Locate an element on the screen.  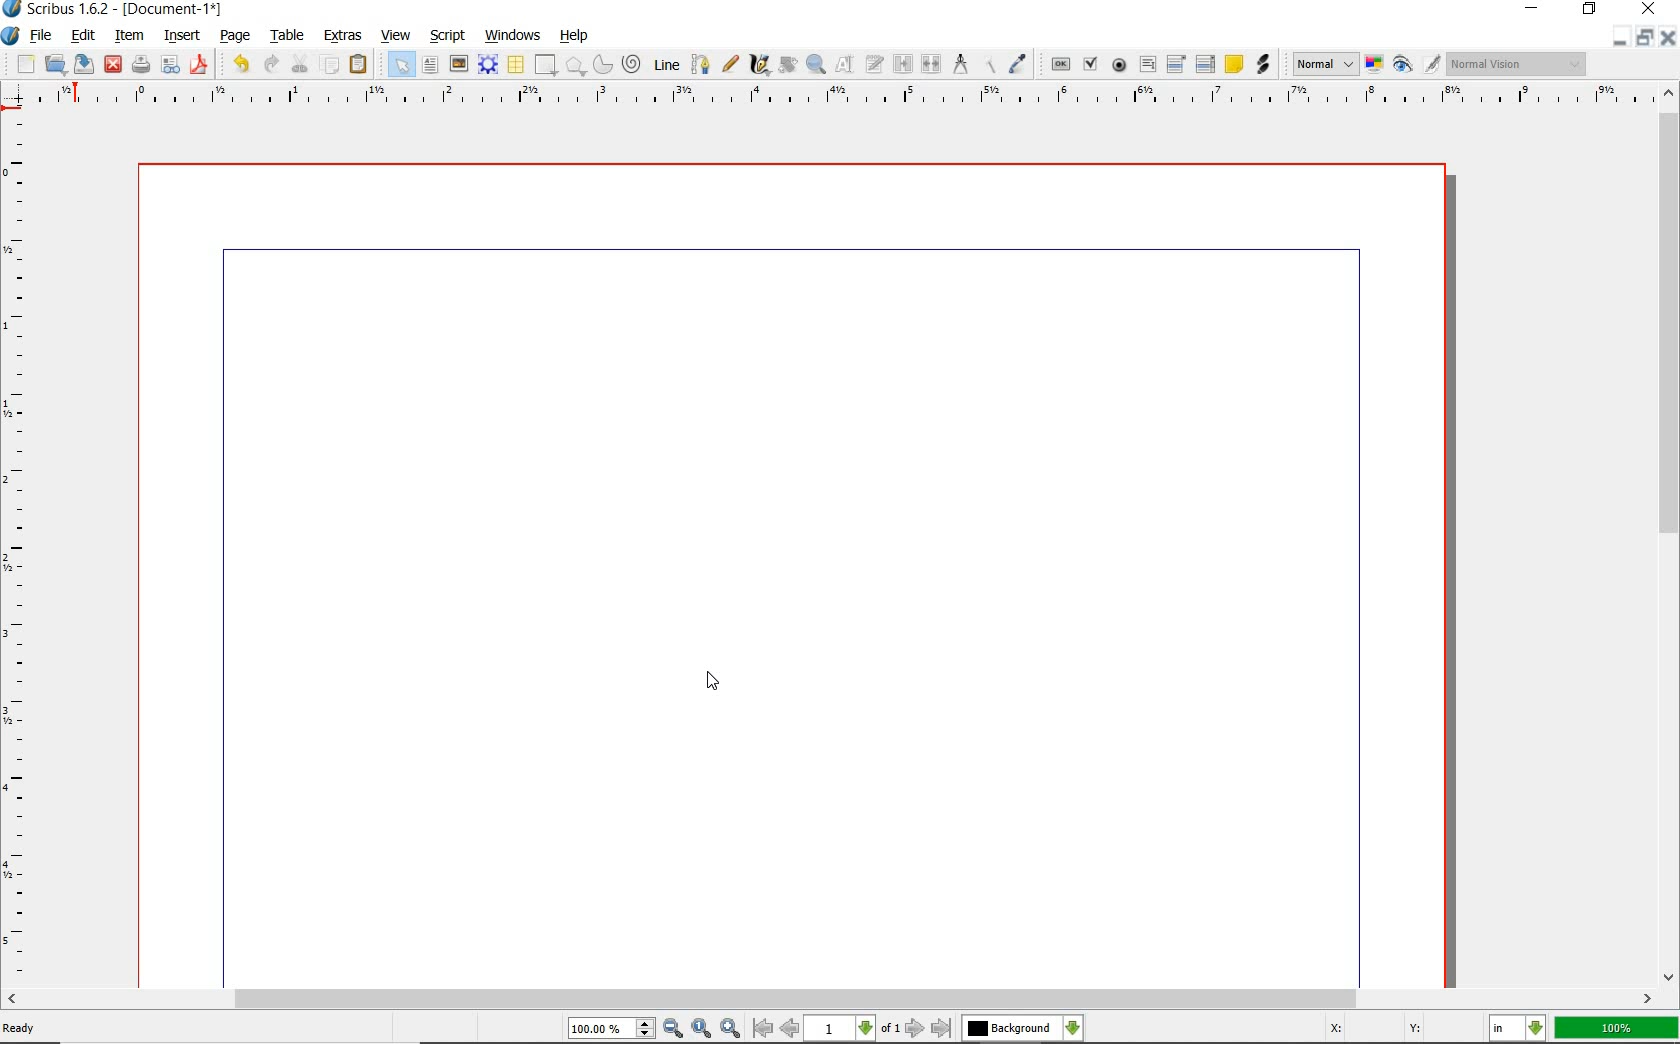
copy item properties is located at coordinates (991, 63).